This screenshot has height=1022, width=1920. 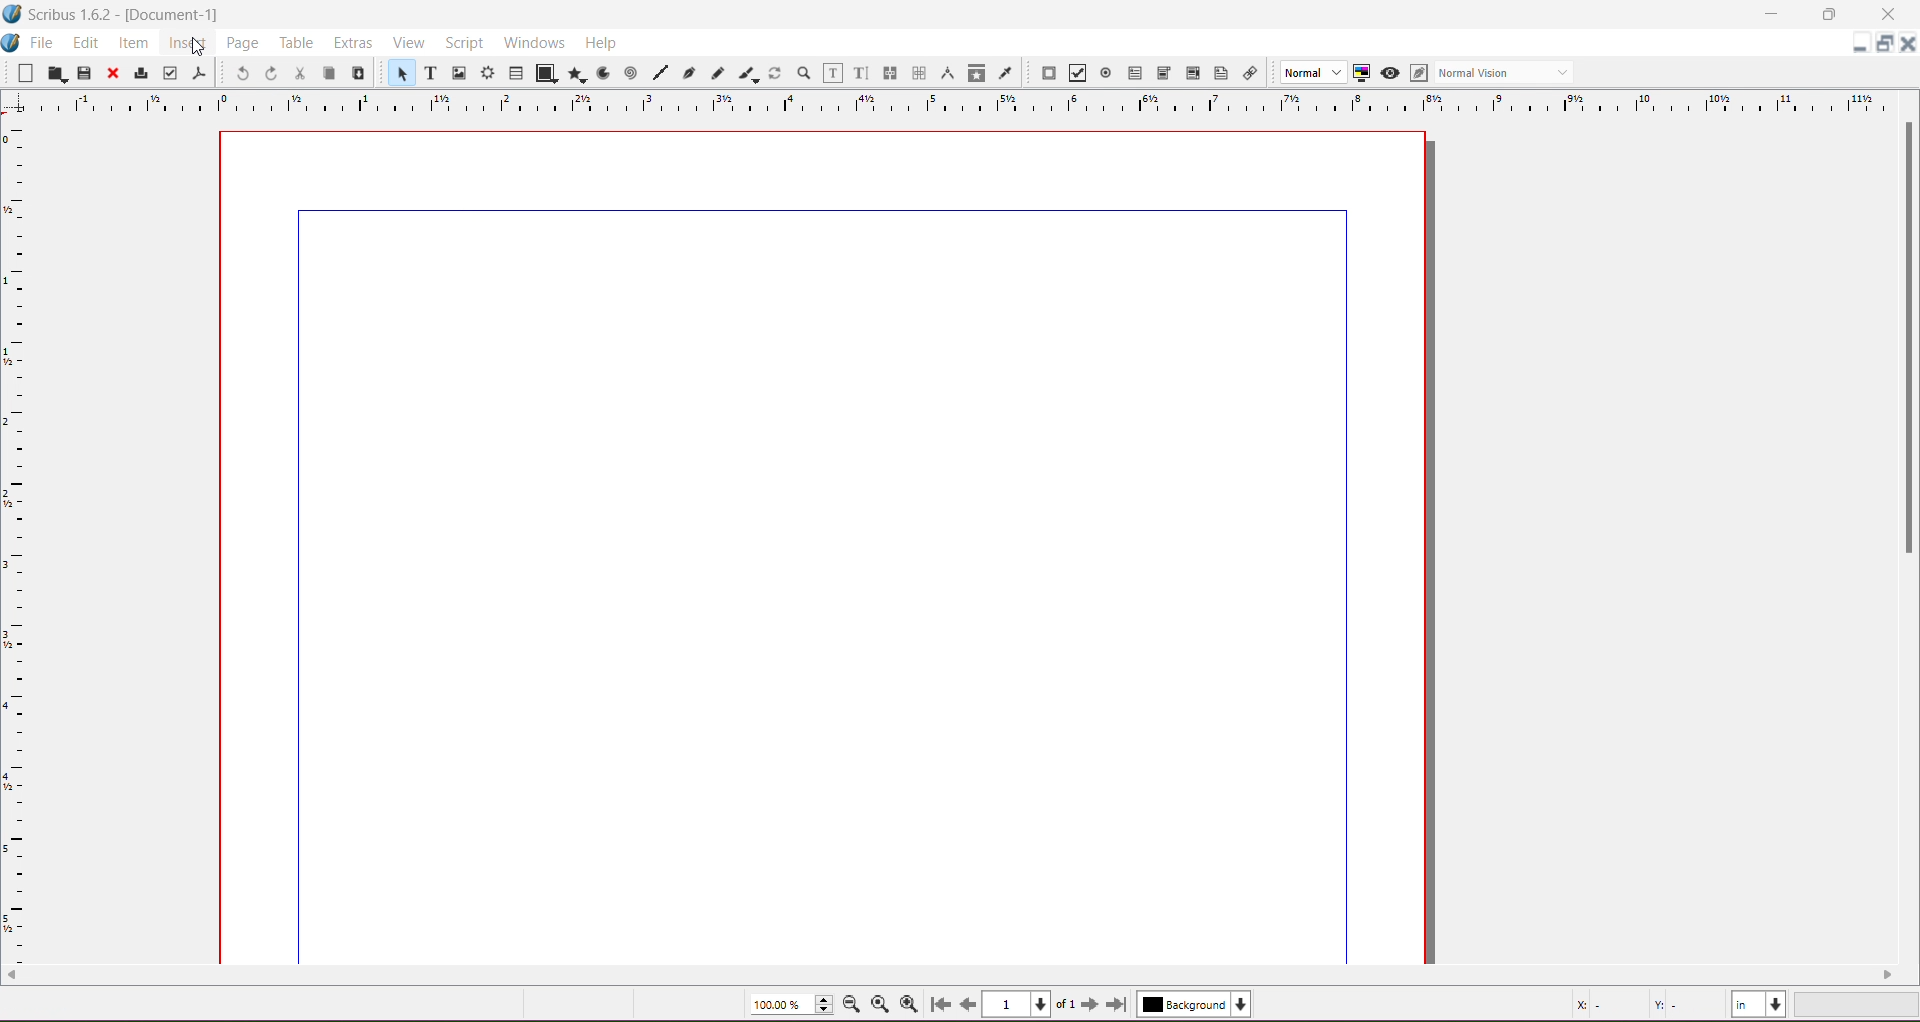 I want to click on Save as PDF, so click(x=202, y=73).